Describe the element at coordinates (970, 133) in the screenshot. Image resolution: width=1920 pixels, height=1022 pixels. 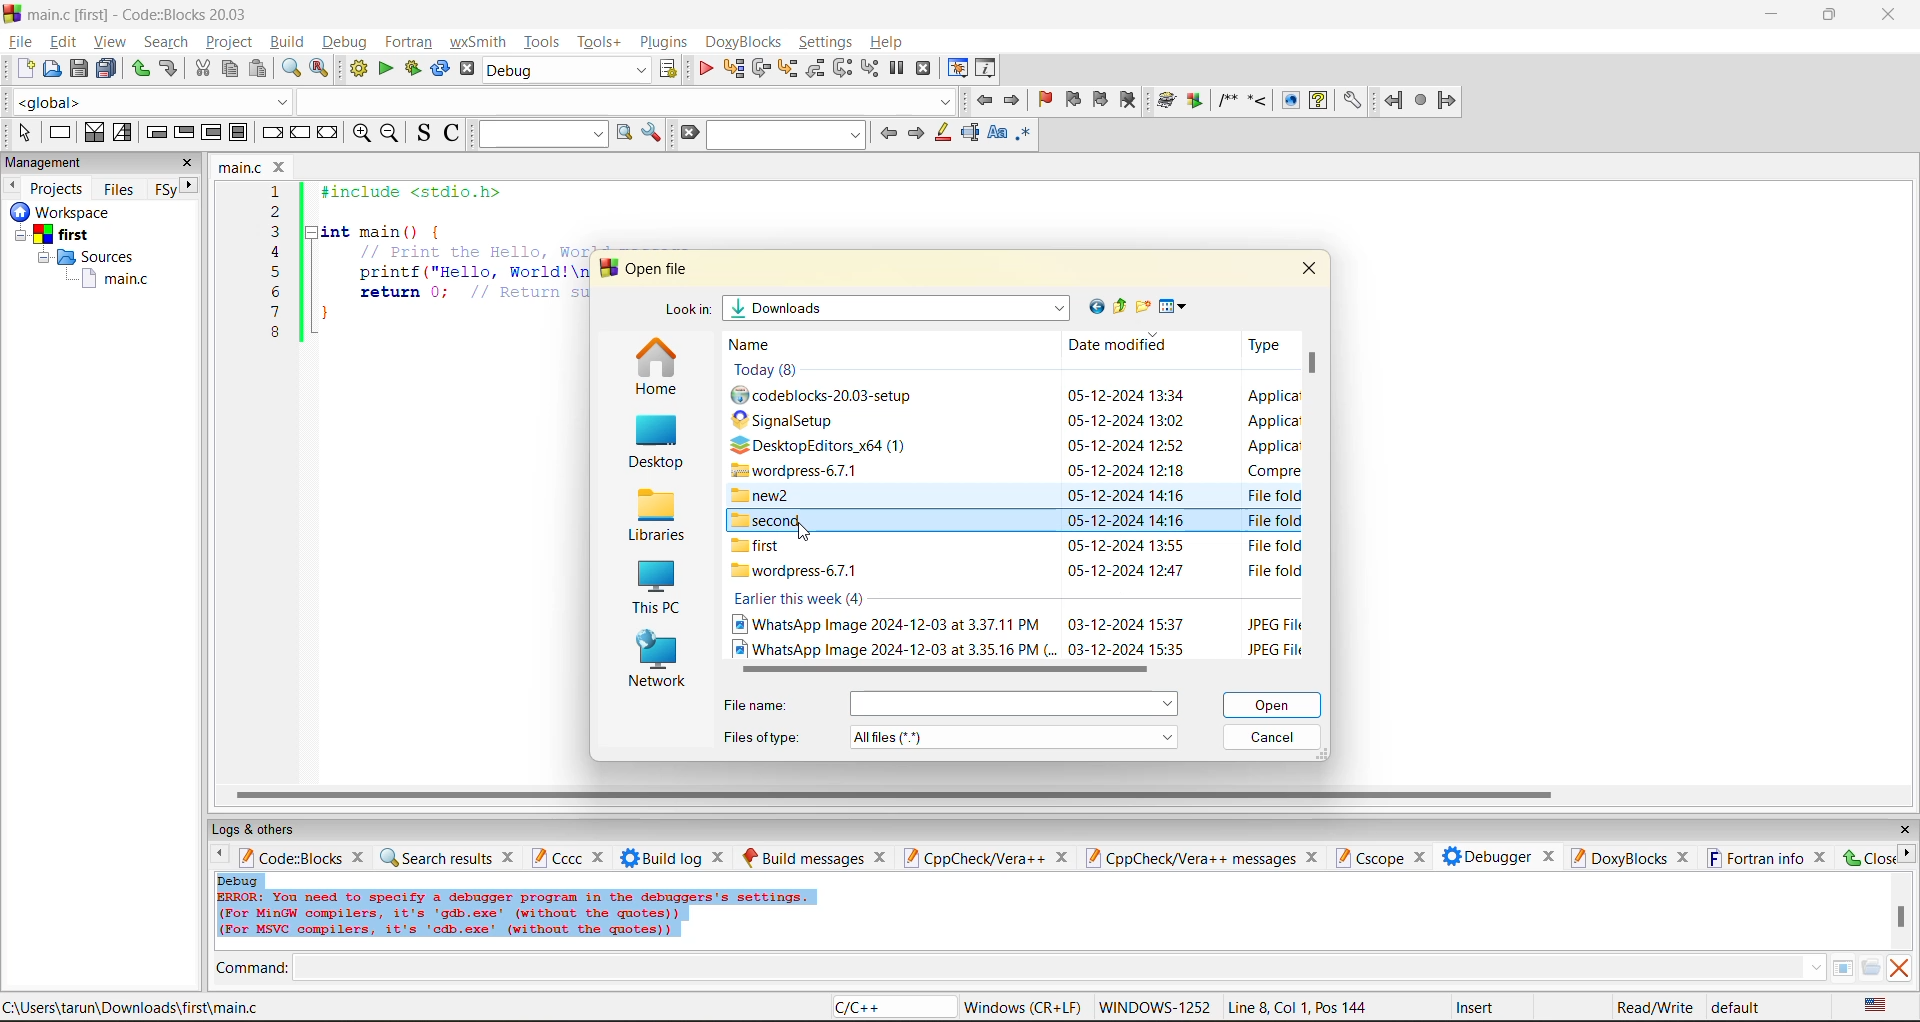
I see `selected text` at that location.